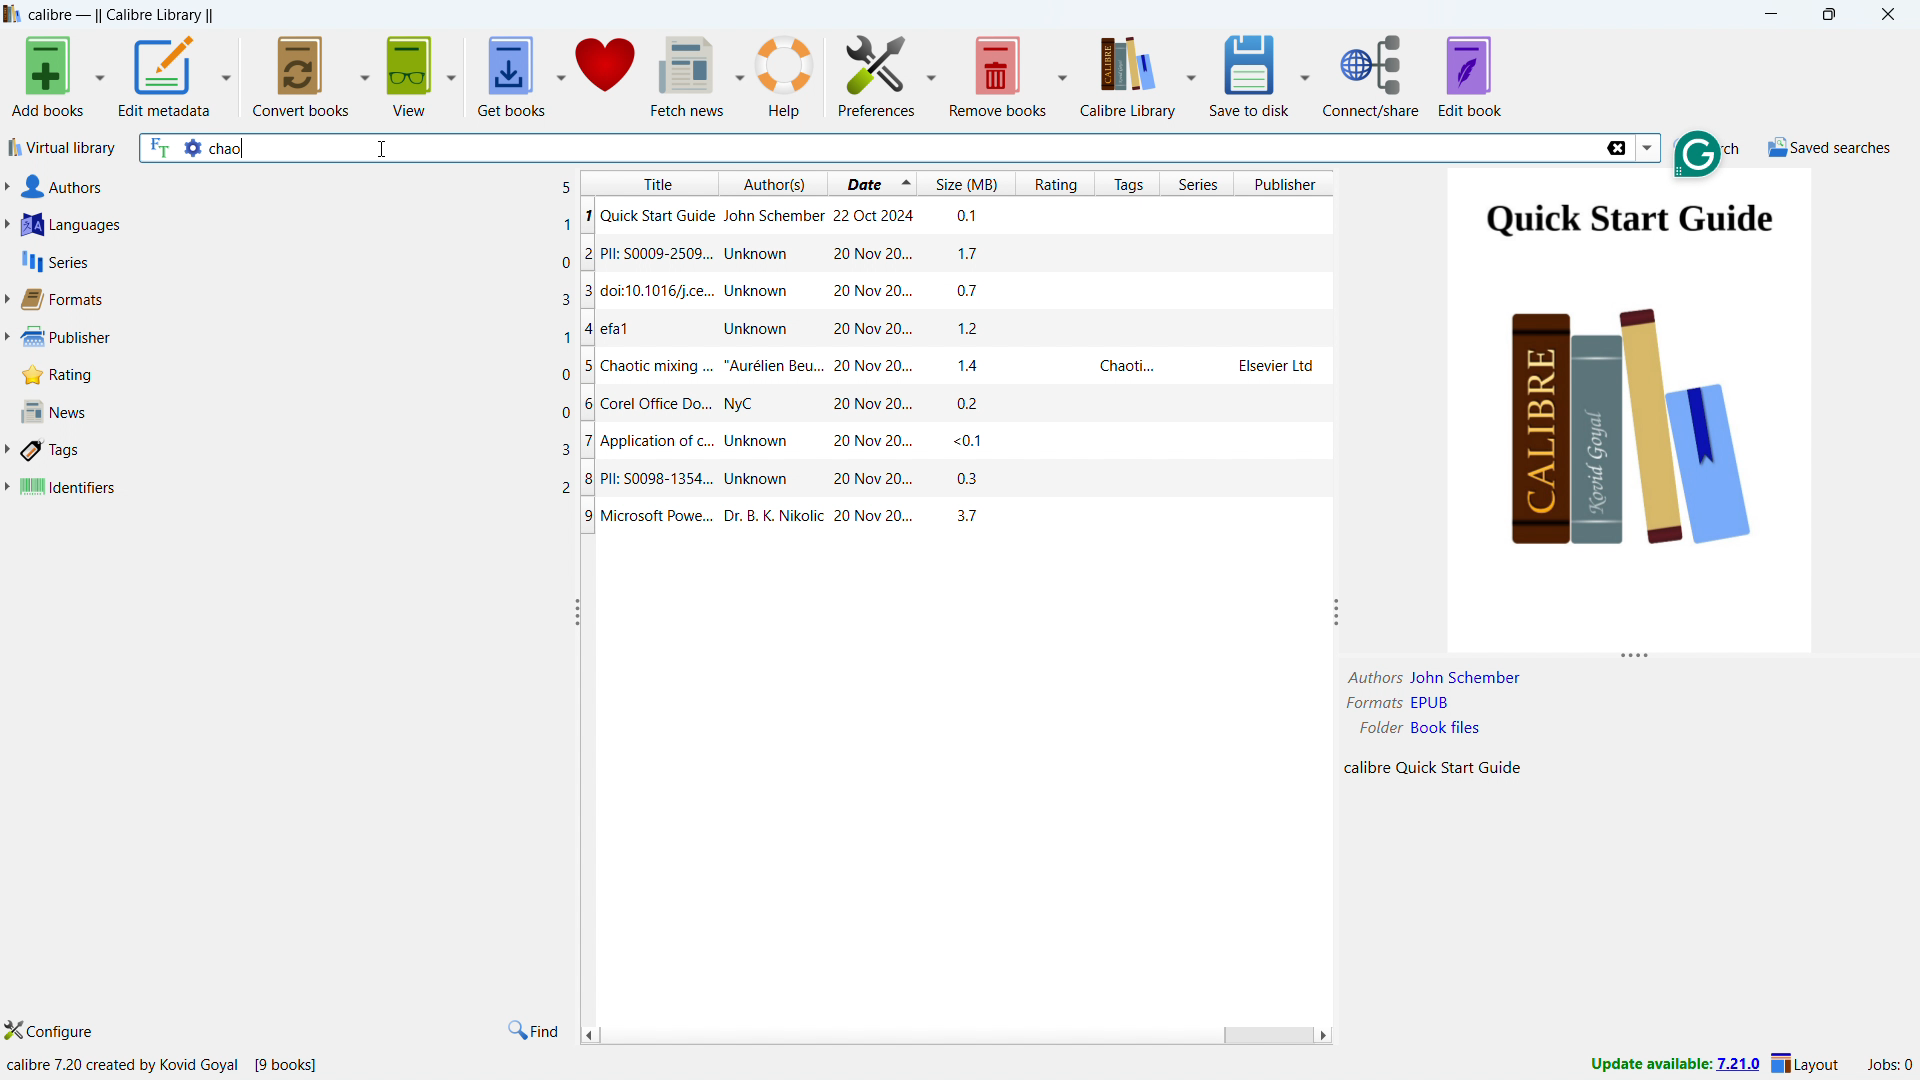 The image size is (1920, 1080). What do you see at coordinates (7, 487) in the screenshot?
I see `expand identifiers` at bounding box center [7, 487].